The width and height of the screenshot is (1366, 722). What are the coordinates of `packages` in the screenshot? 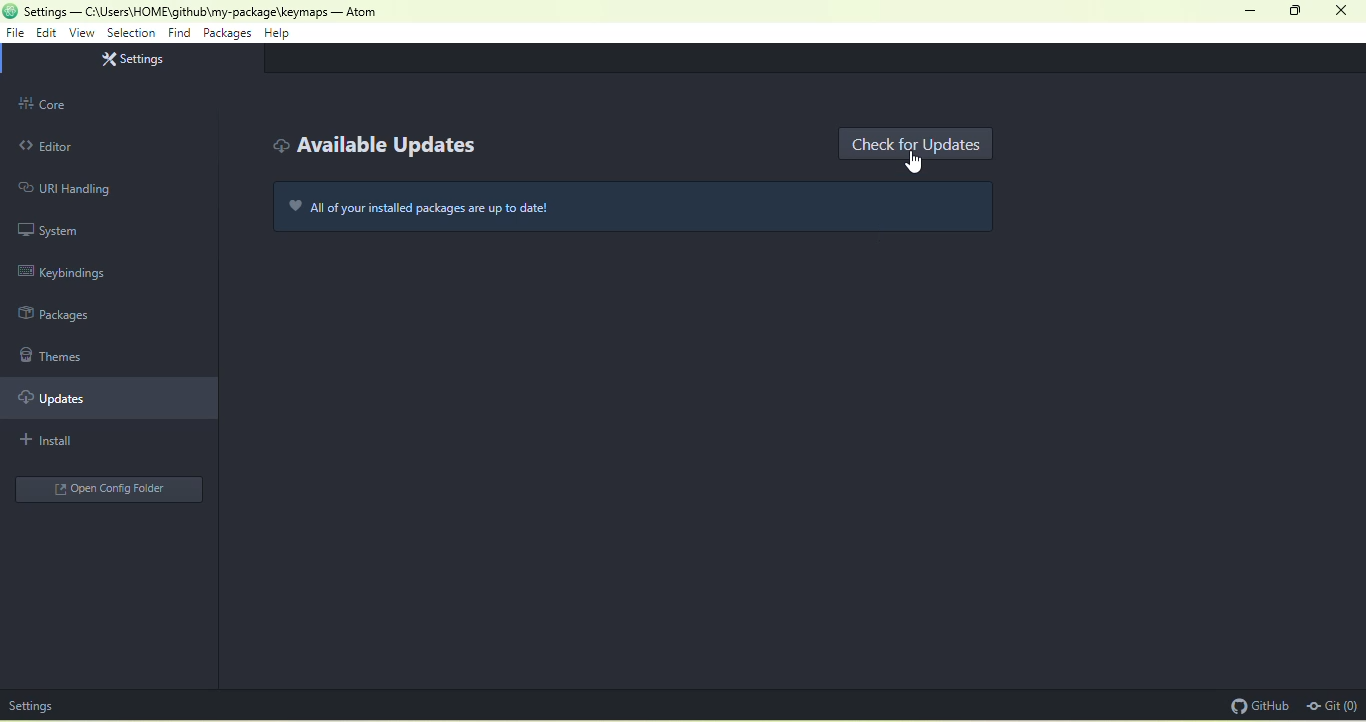 It's located at (226, 34).